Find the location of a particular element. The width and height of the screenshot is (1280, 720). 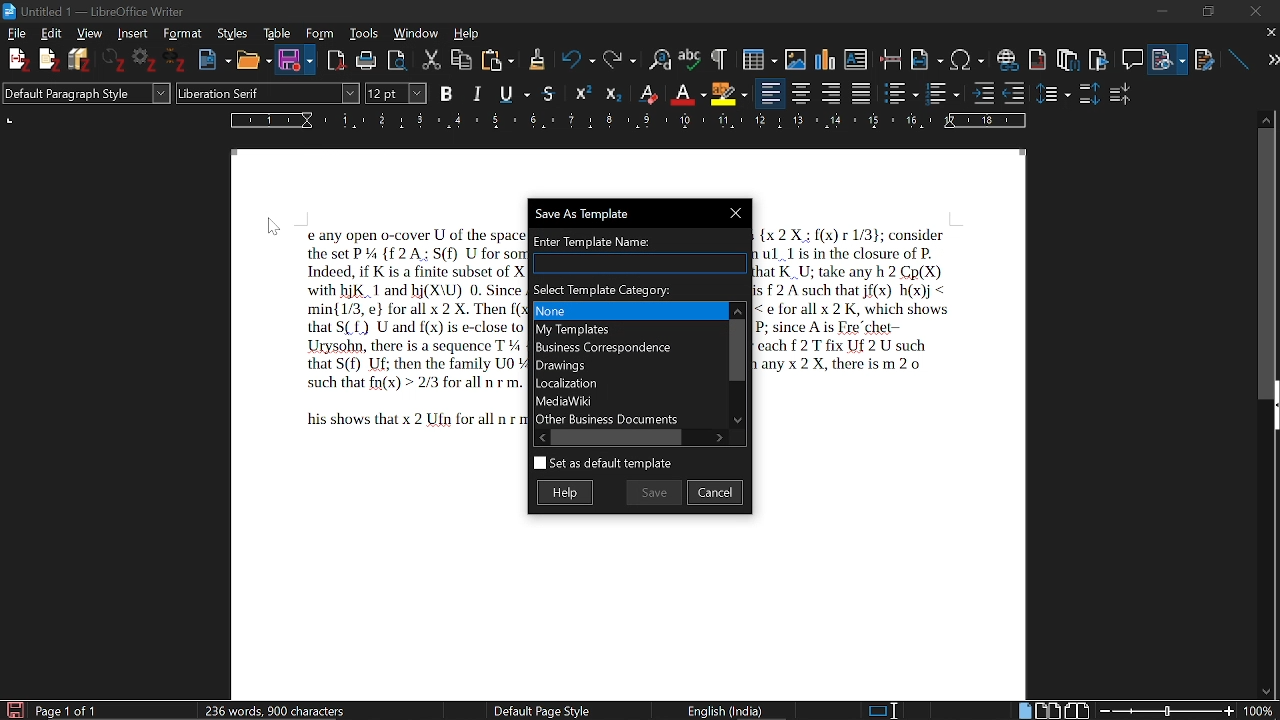

Superscript is located at coordinates (647, 93).